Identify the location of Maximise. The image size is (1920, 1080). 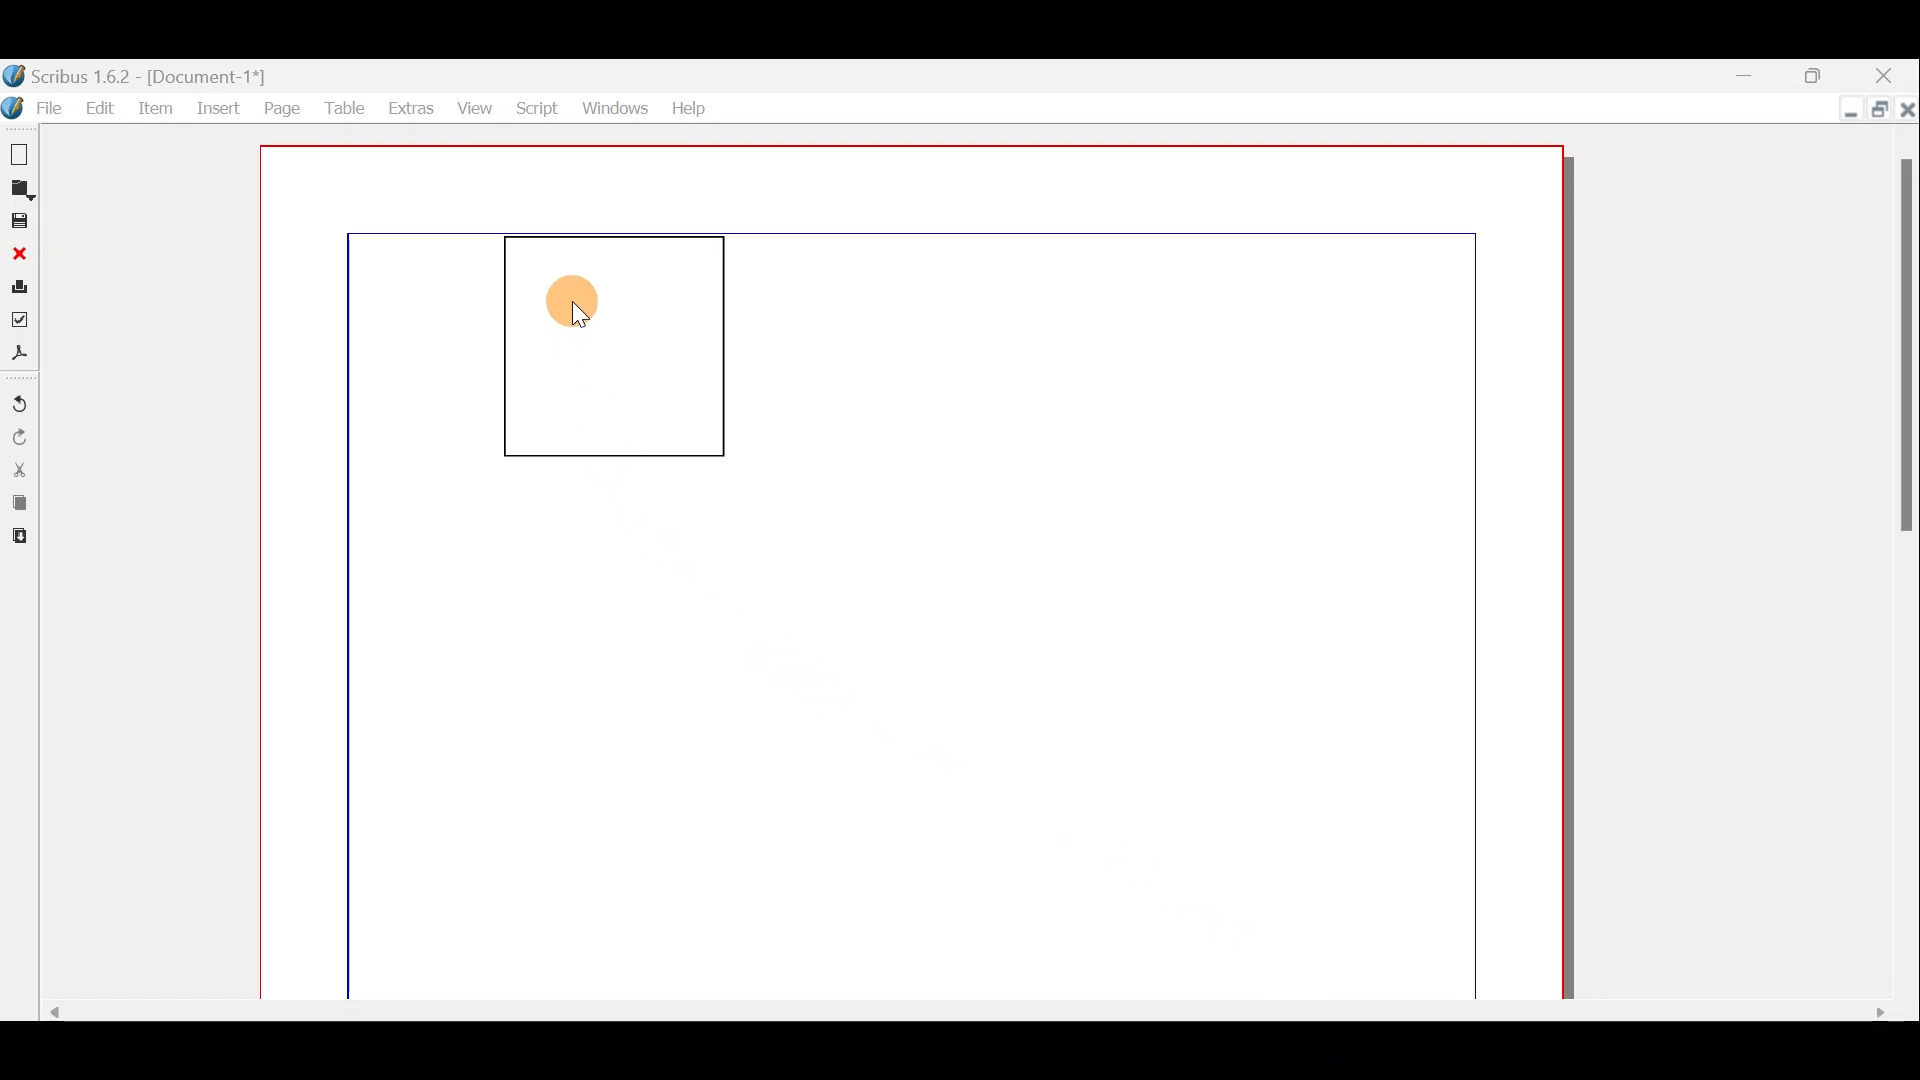
(1877, 107).